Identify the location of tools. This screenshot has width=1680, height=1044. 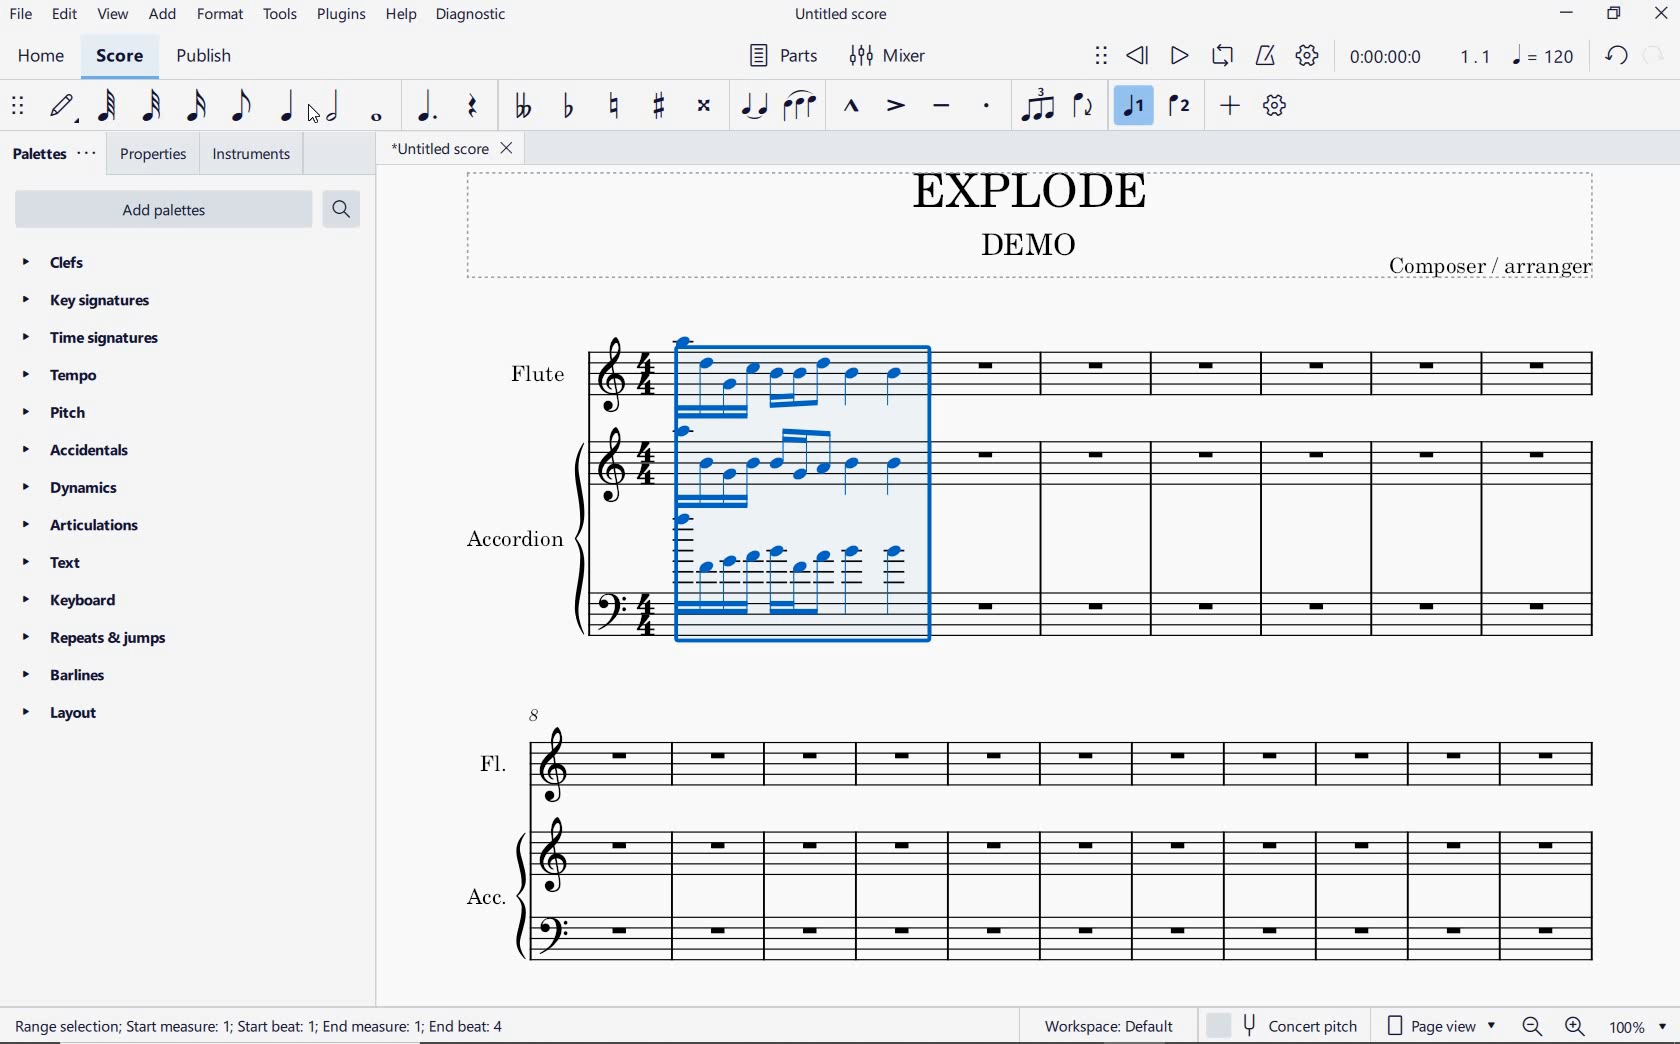
(284, 15).